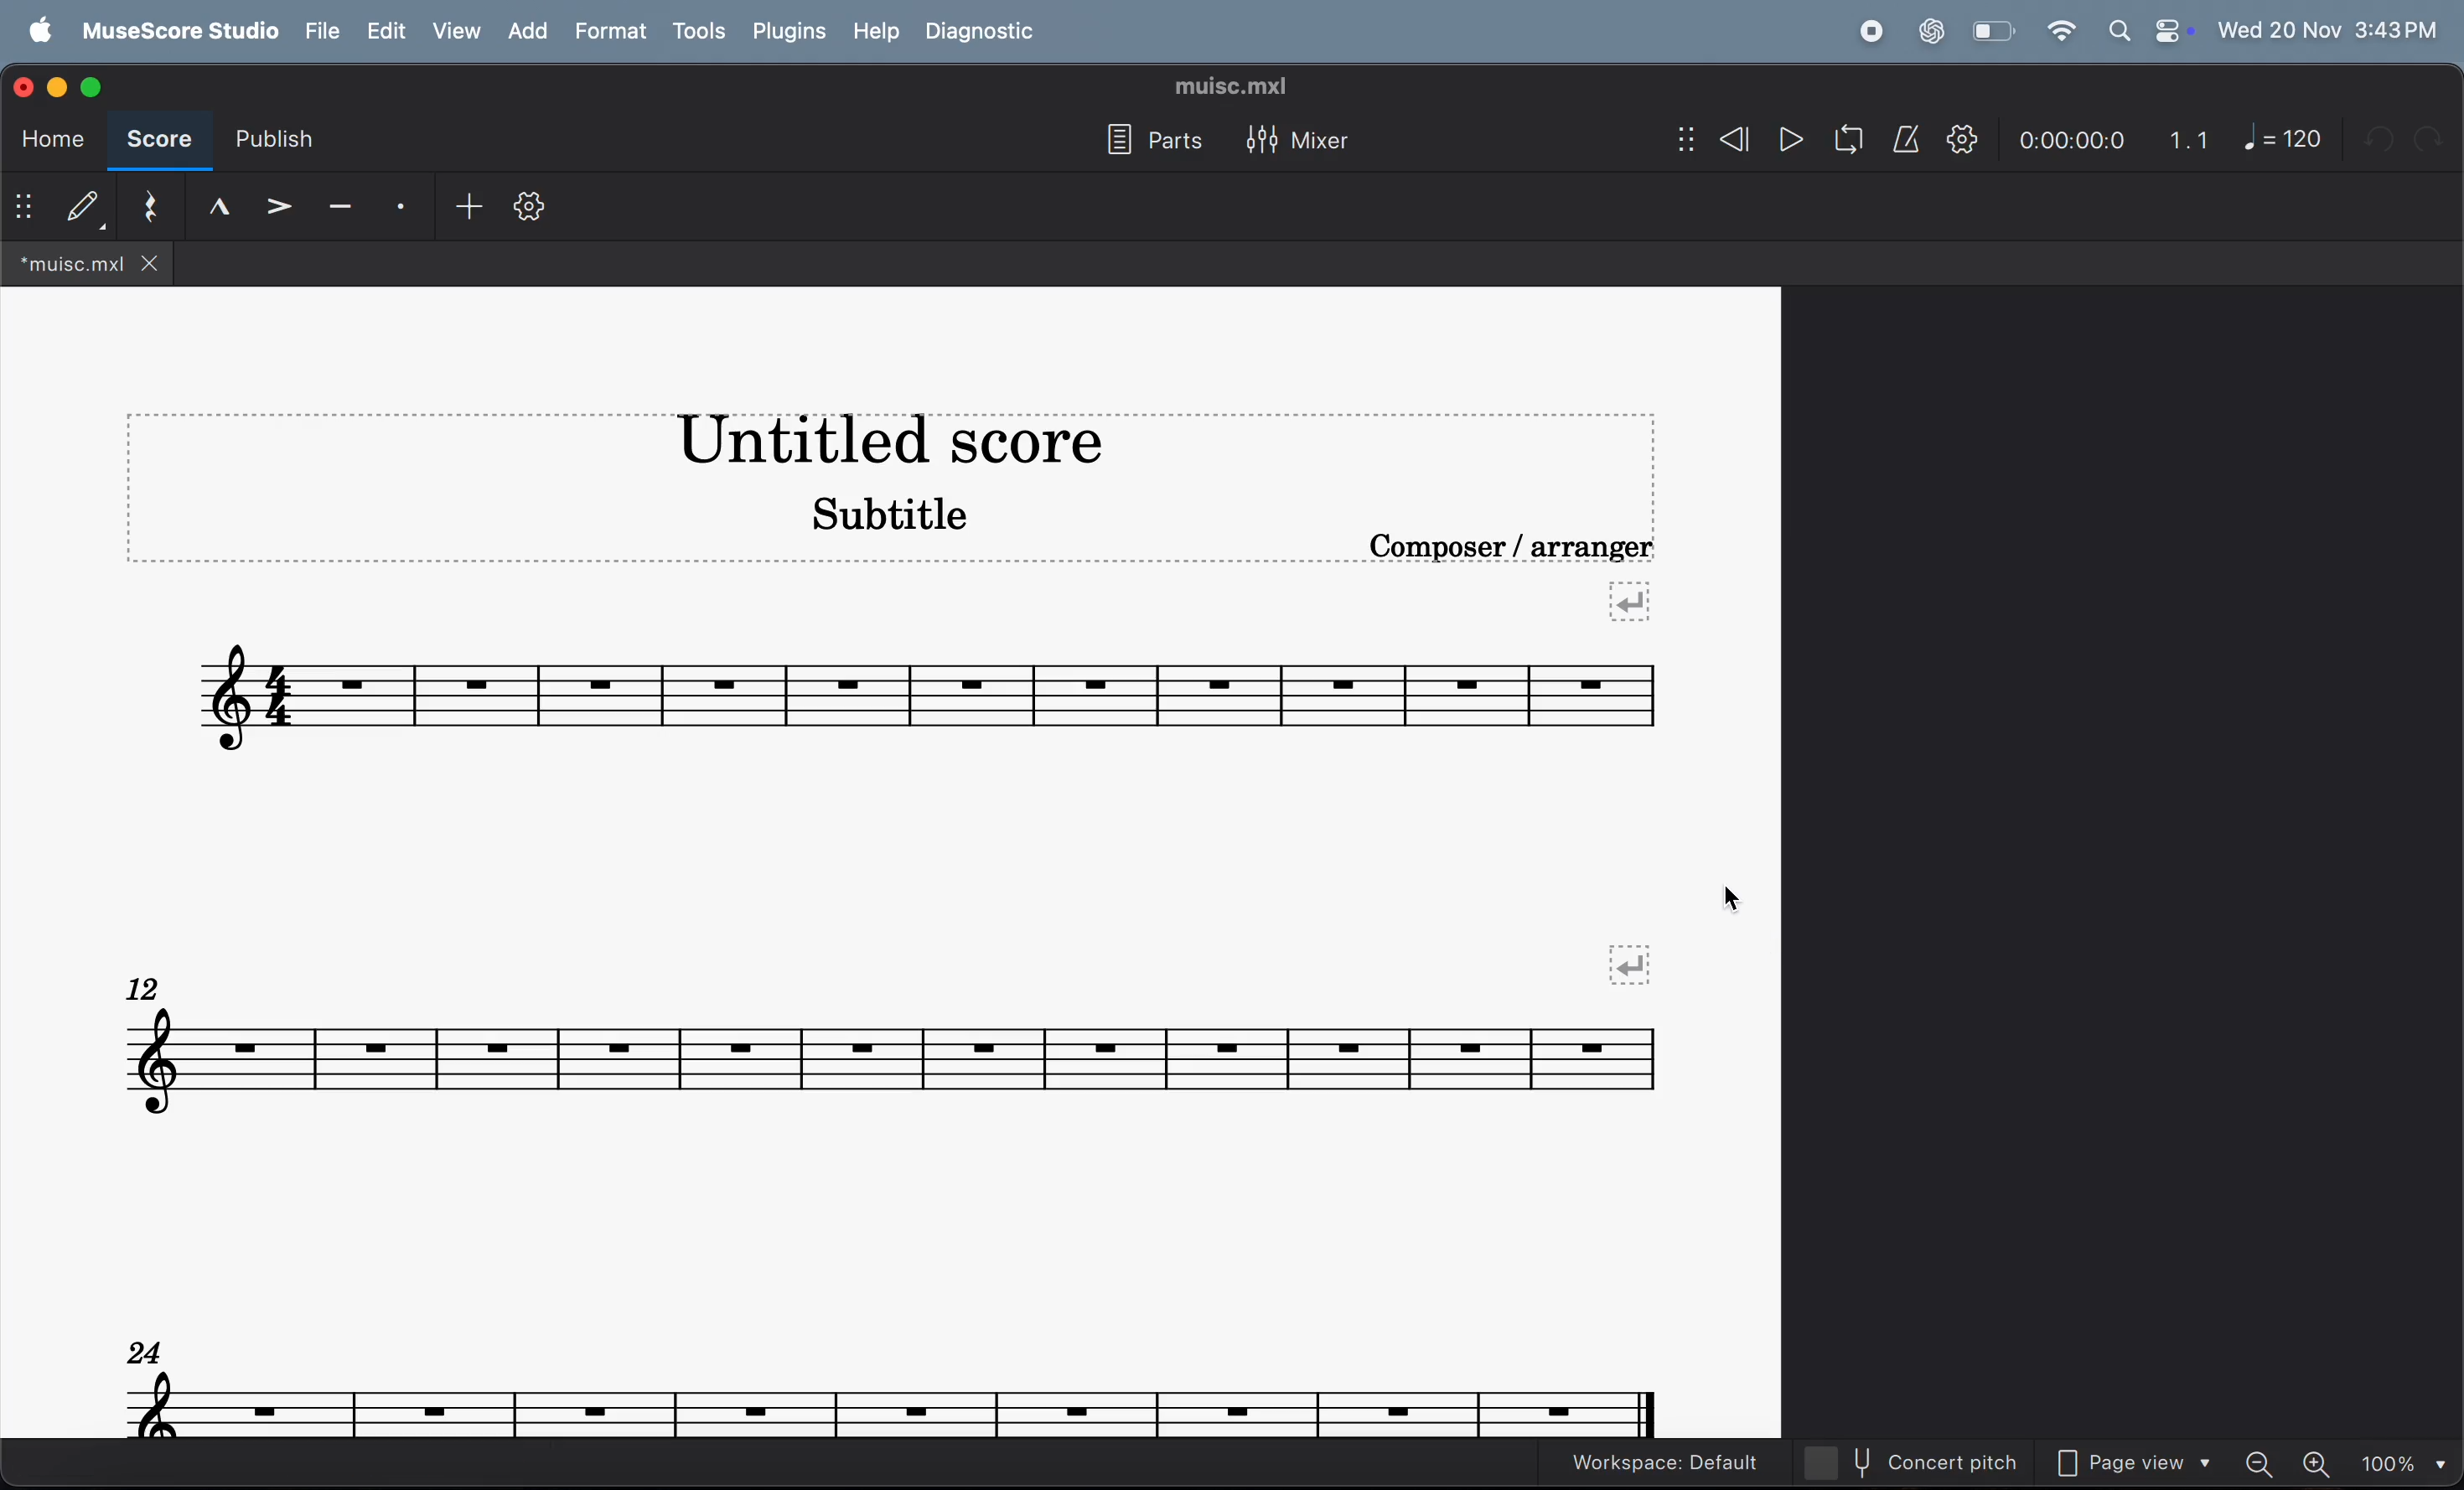 The image size is (2464, 1490). I want to click on format, so click(612, 29).